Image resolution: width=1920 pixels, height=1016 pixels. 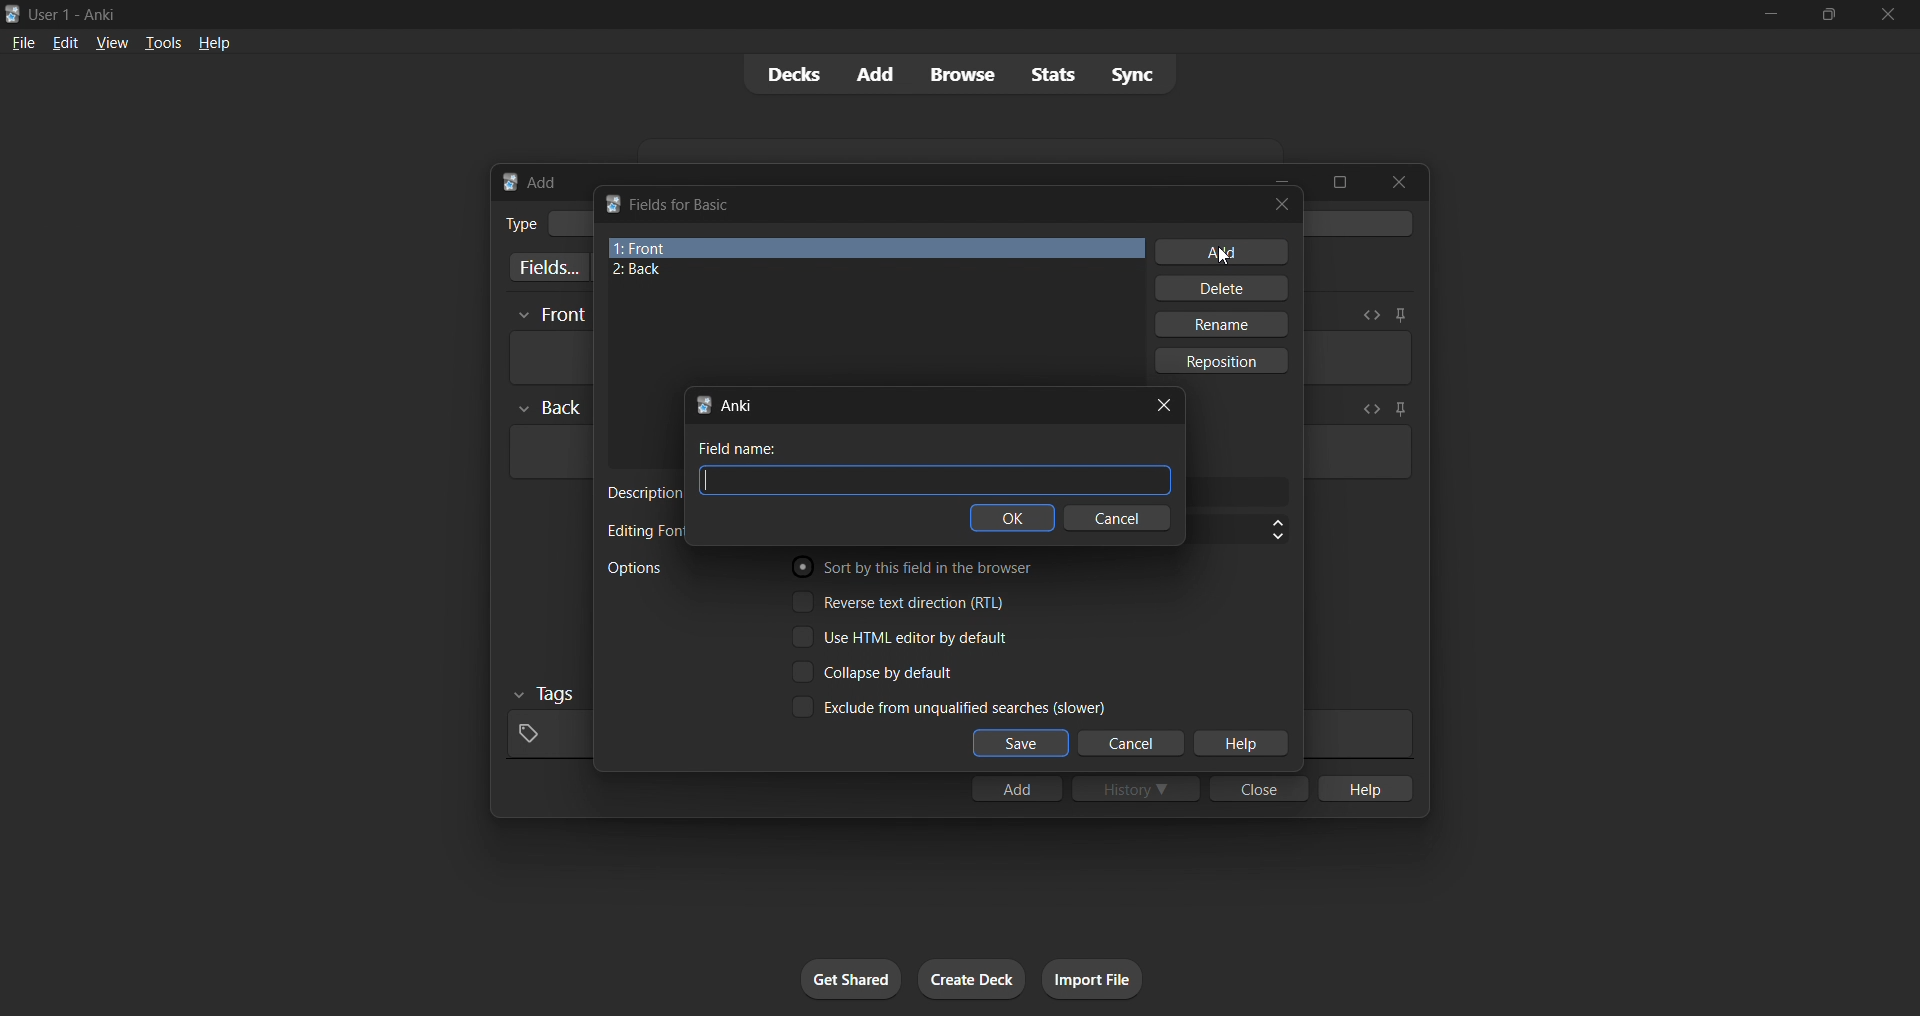 What do you see at coordinates (66, 42) in the screenshot?
I see `edit` at bounding box center [66, 42].